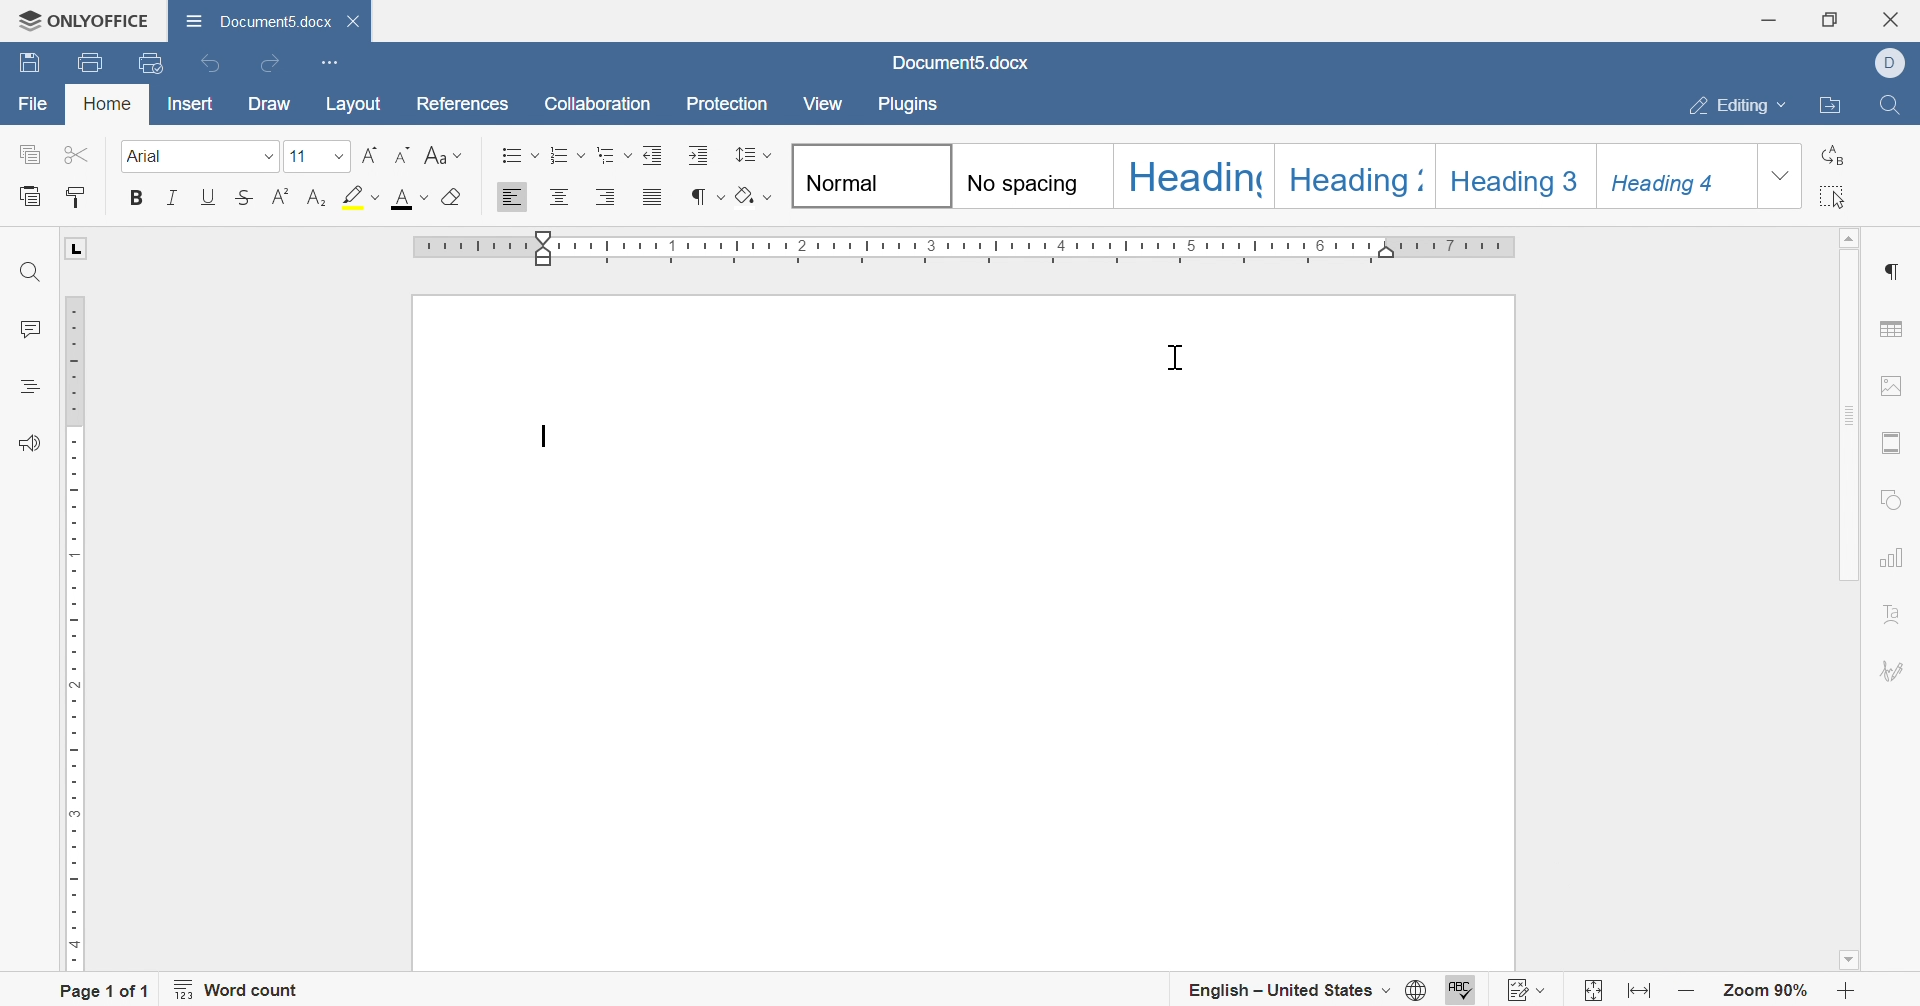 This screenshot has width=1920, height=1006. What do you see at coordinates (729, 106) in the screenshot?
I see `protection` at bounding box center [729, 106].